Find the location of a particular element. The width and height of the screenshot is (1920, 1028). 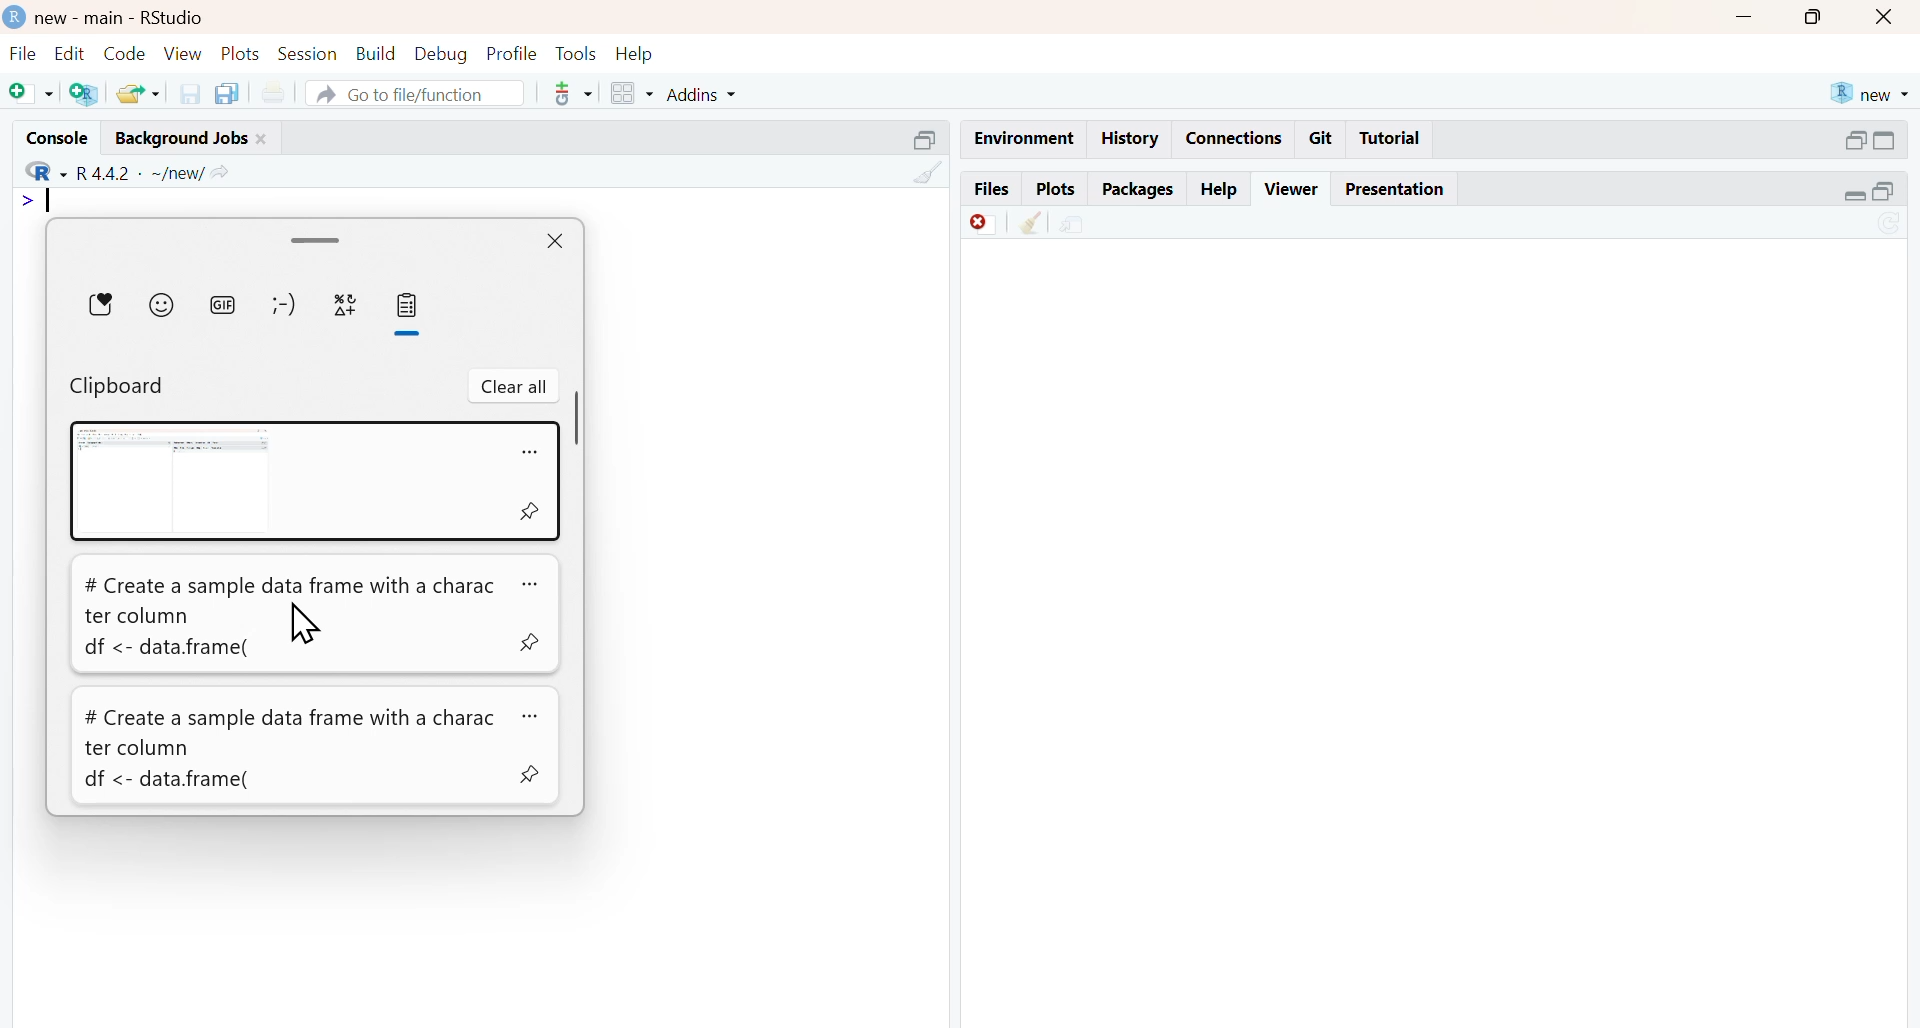

# Create a sample data frame with a character column df <- data.frame( is located at coordinates (292, 620).